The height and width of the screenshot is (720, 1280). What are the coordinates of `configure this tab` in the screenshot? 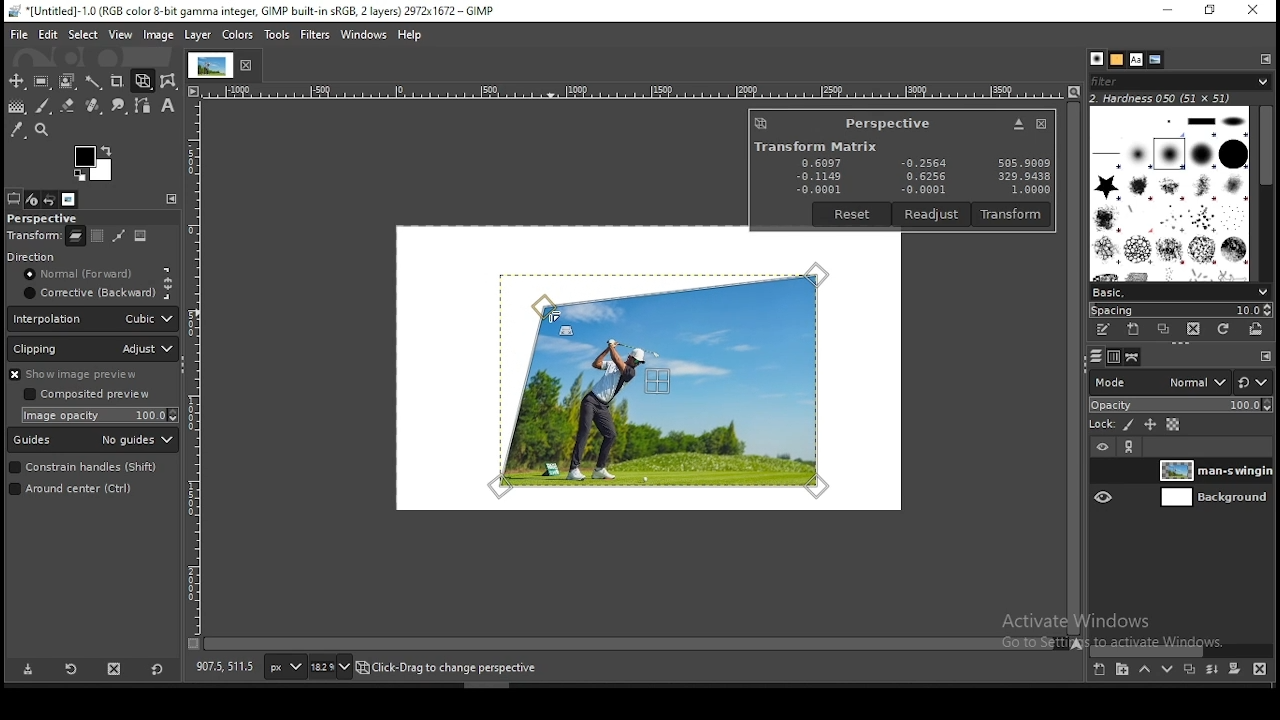 It's located at (172, 199).